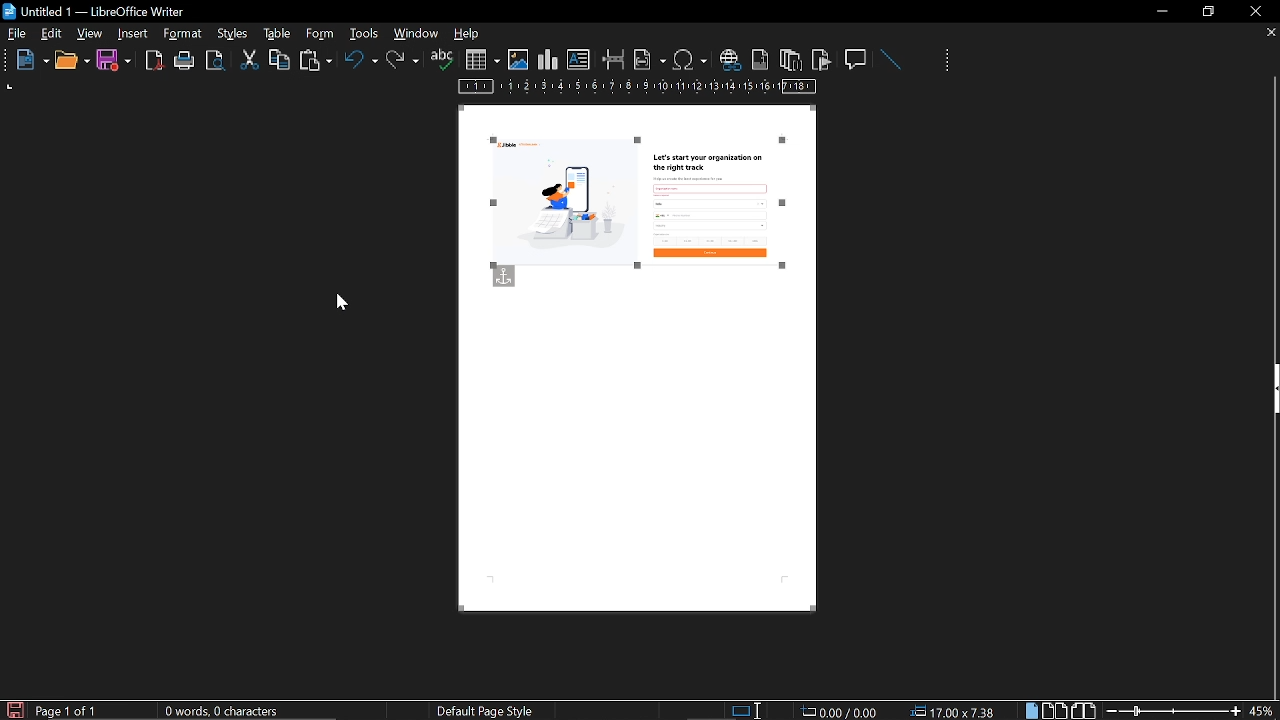 The image size is (1280, 720). Describe the element at coordinates (274, 33) in the screenshot. I see `styles` at that location.